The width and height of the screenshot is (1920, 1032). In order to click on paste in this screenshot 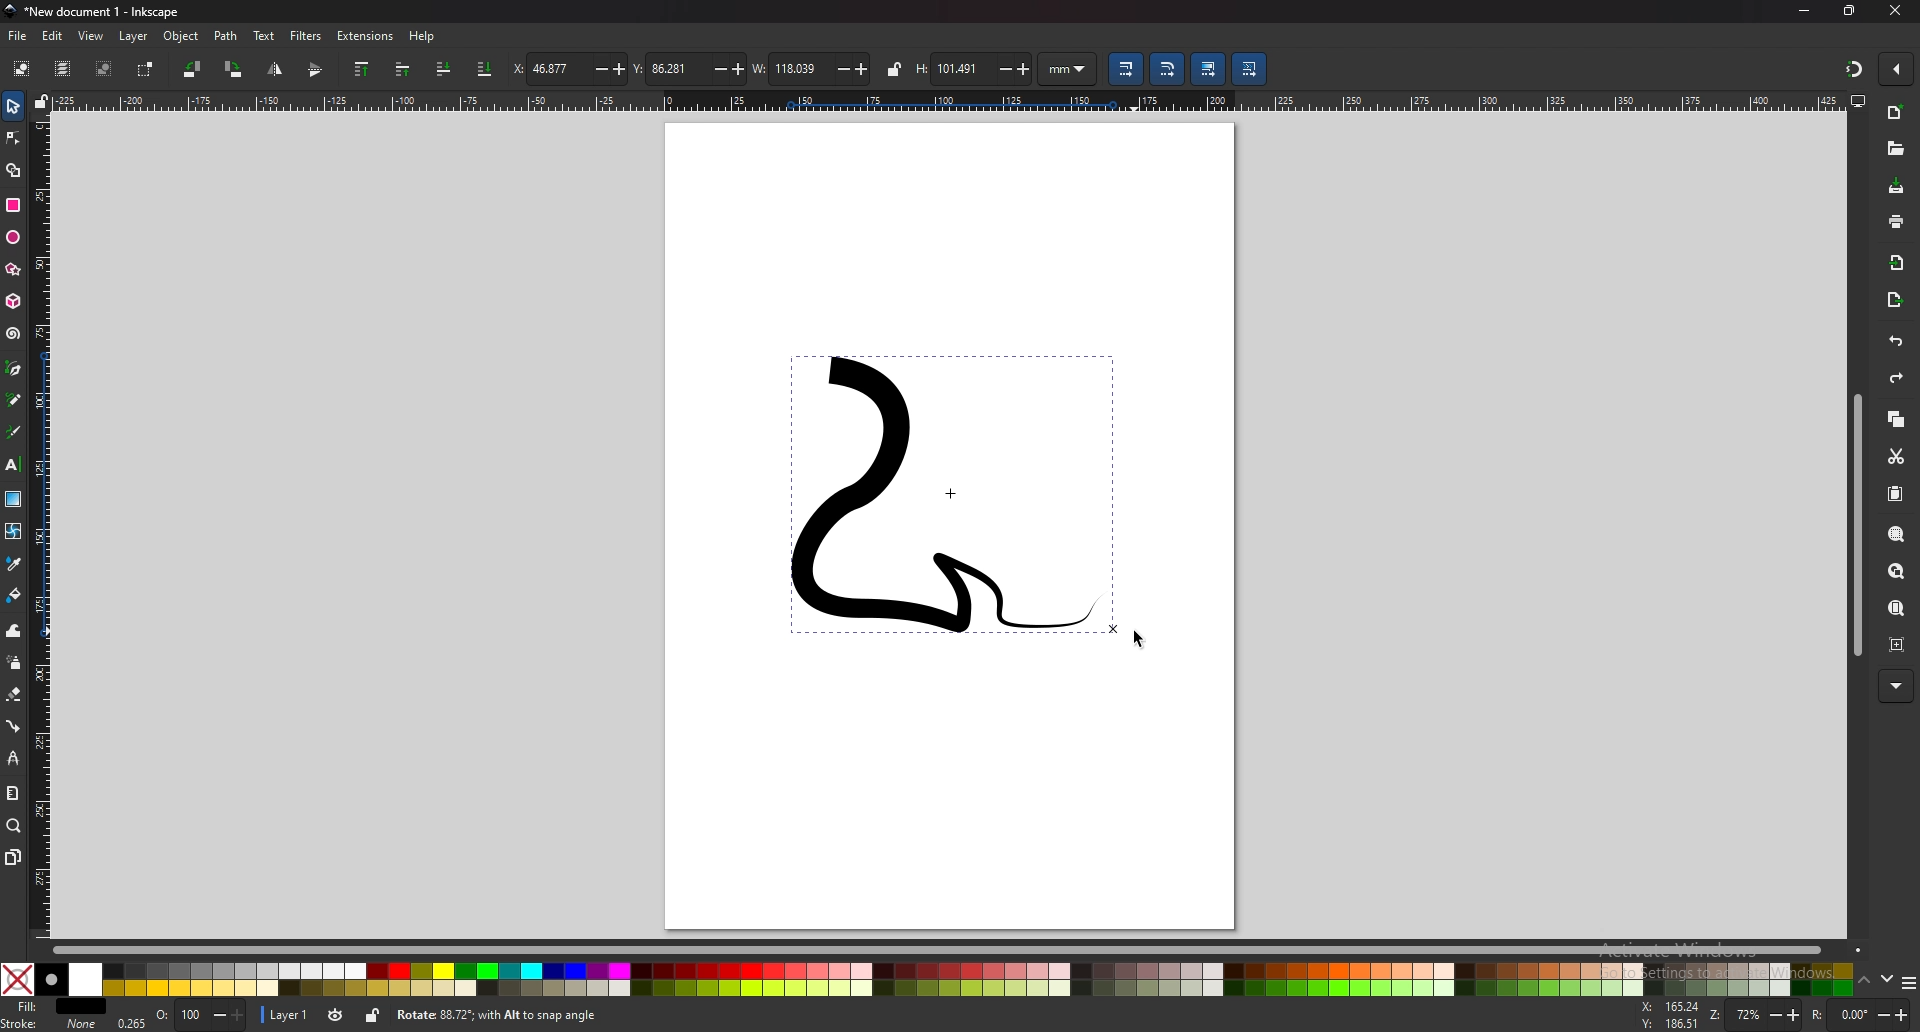, I will do `click(1897, 495)`.